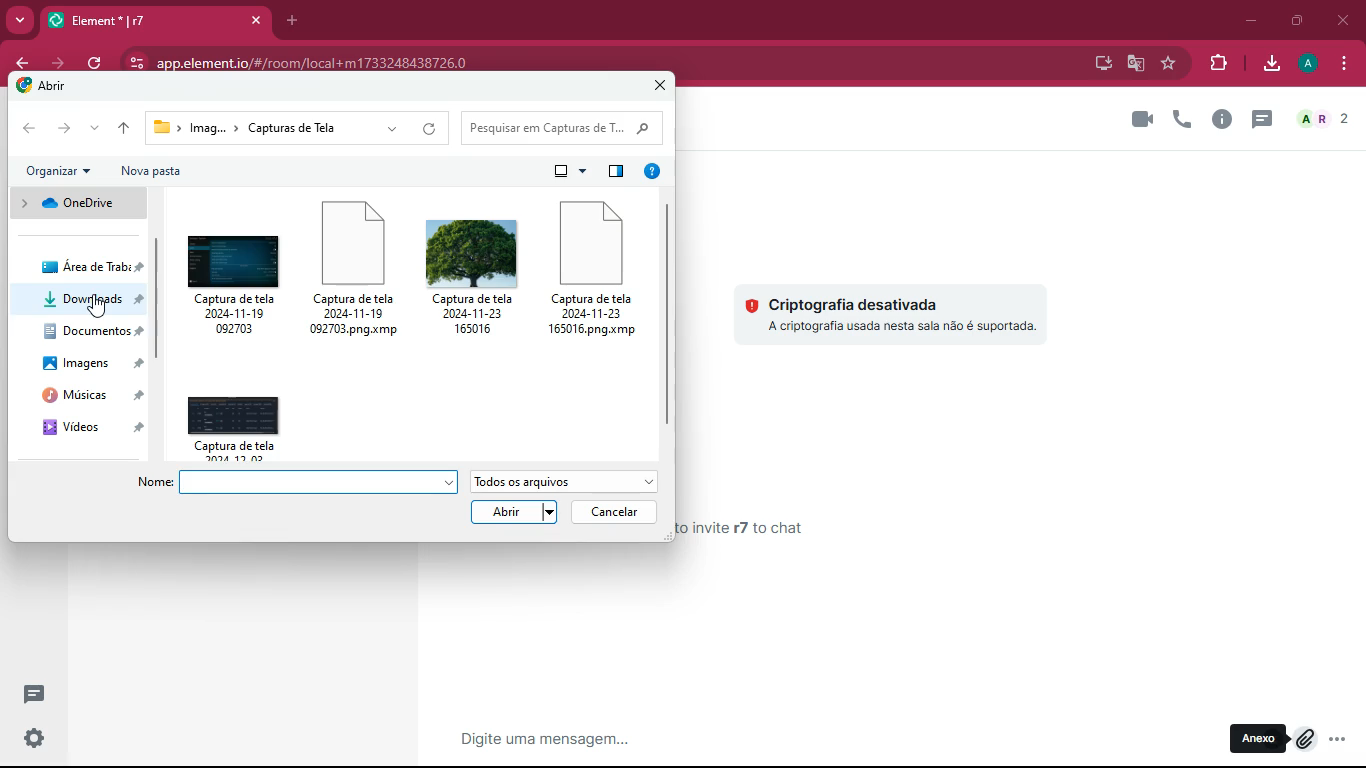 The height and width of the screenshot is (768, 1366). What do you see at coordinates (1221, 120) in the screenshot?
I see `info` at bounding box center [1221, 120].